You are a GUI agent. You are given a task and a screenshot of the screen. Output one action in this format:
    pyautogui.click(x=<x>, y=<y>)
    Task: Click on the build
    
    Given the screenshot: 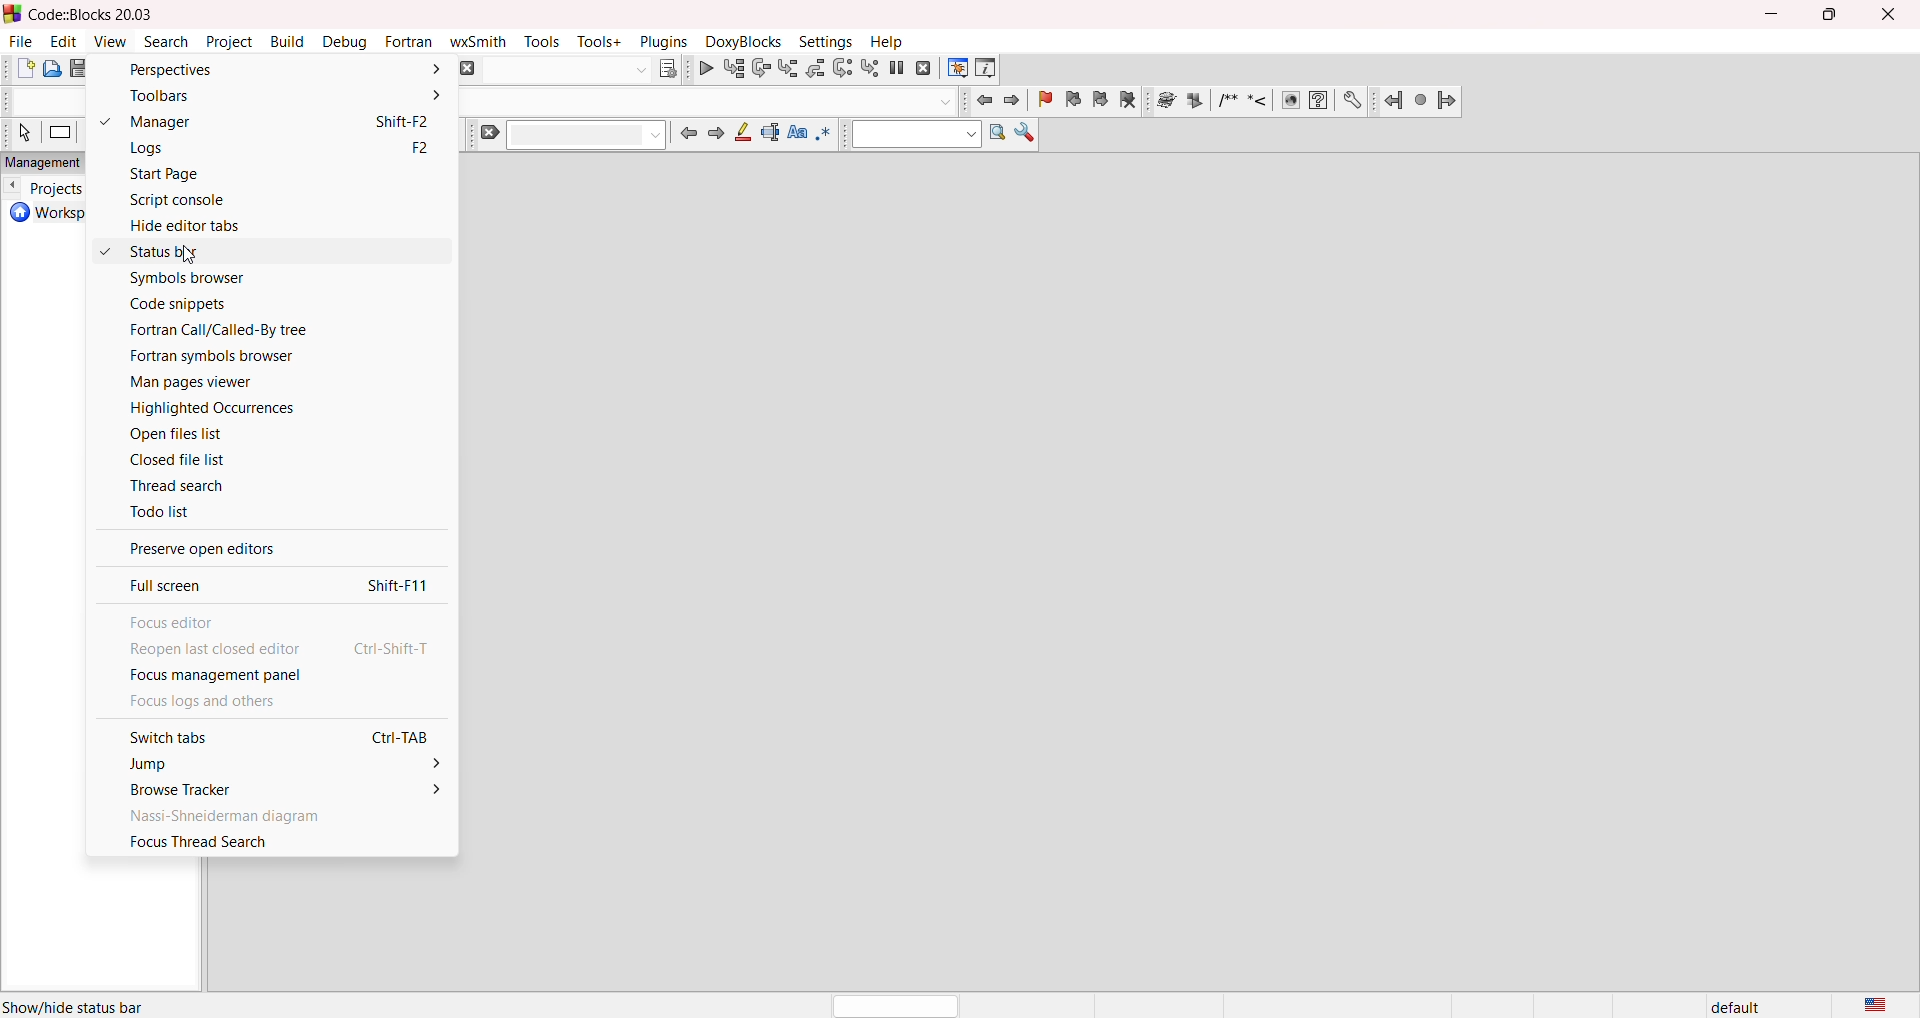 What is the action you would take?
    pyautogui.click(x=290, y=42)
    